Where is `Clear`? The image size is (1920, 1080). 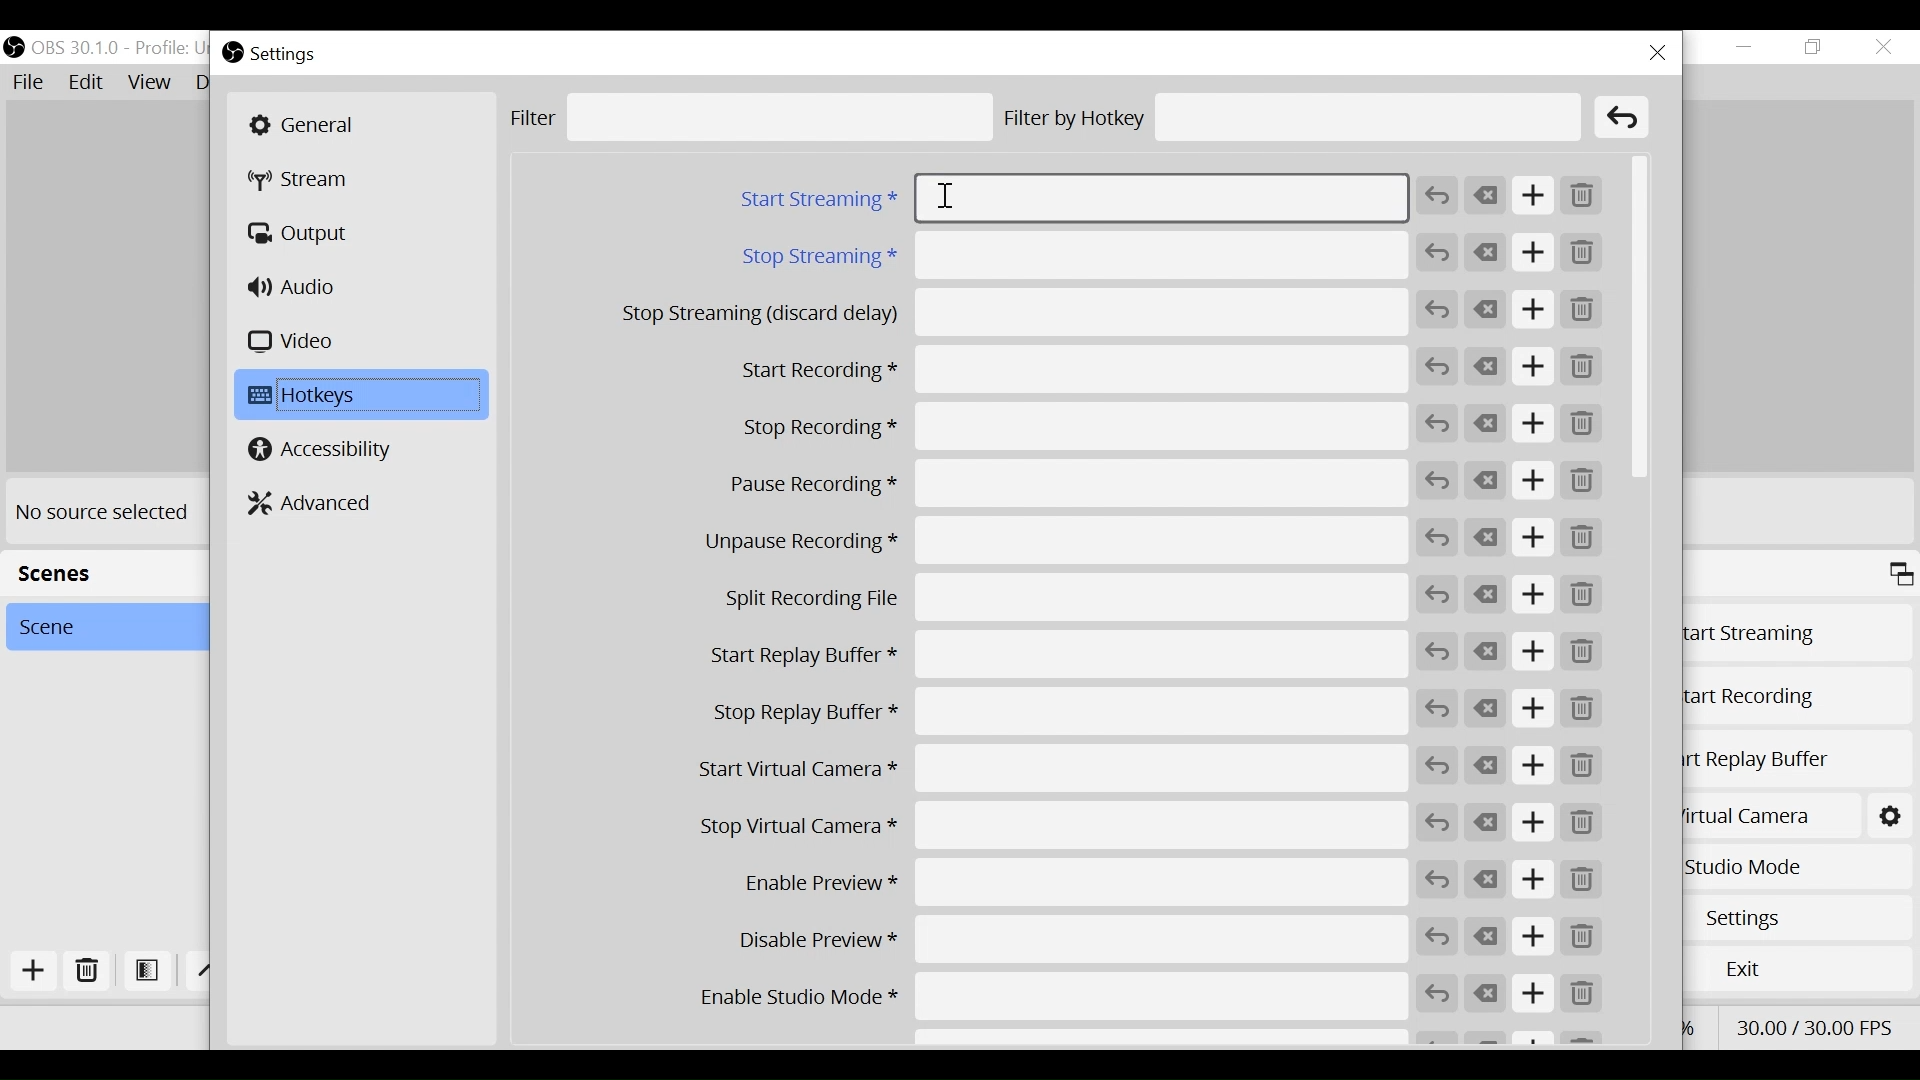
Clear is located at coordinates (1487, 993).